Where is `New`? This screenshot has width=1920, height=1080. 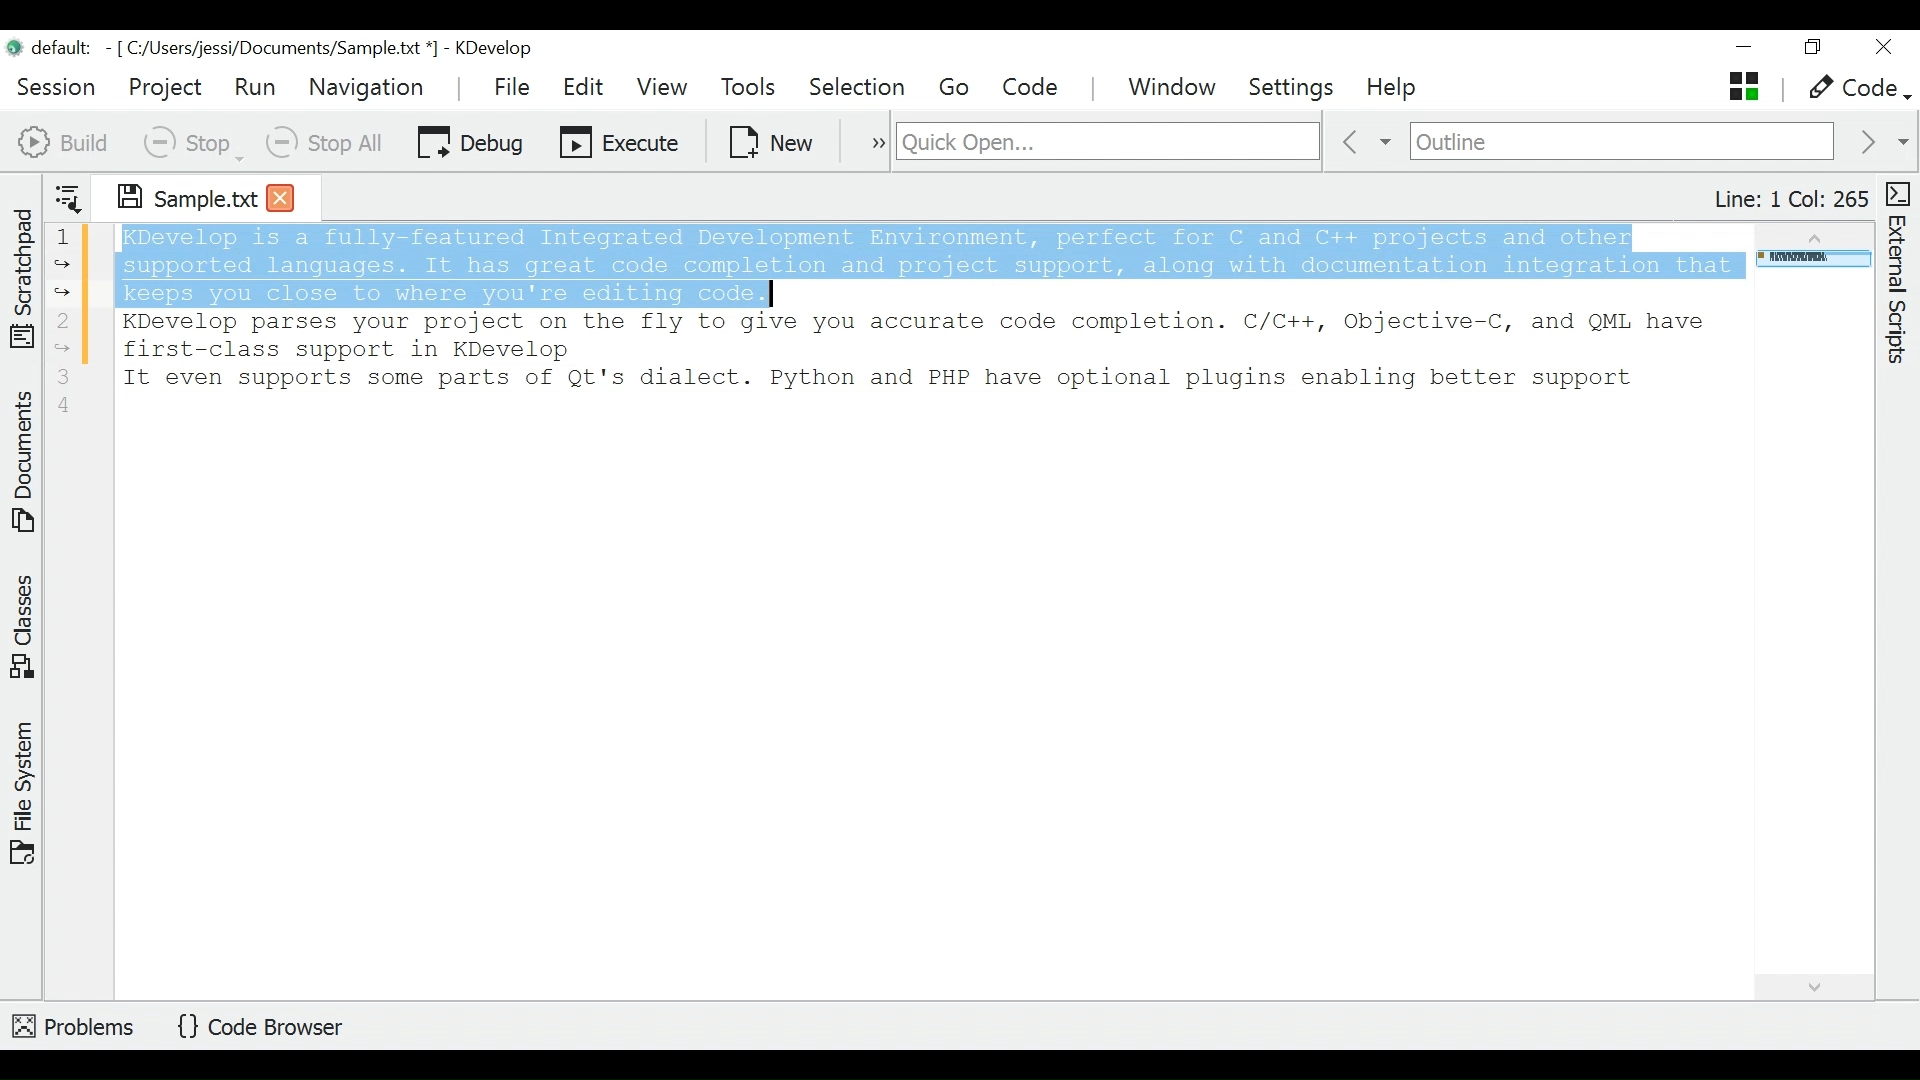
New is located at coordinates (773, 140).